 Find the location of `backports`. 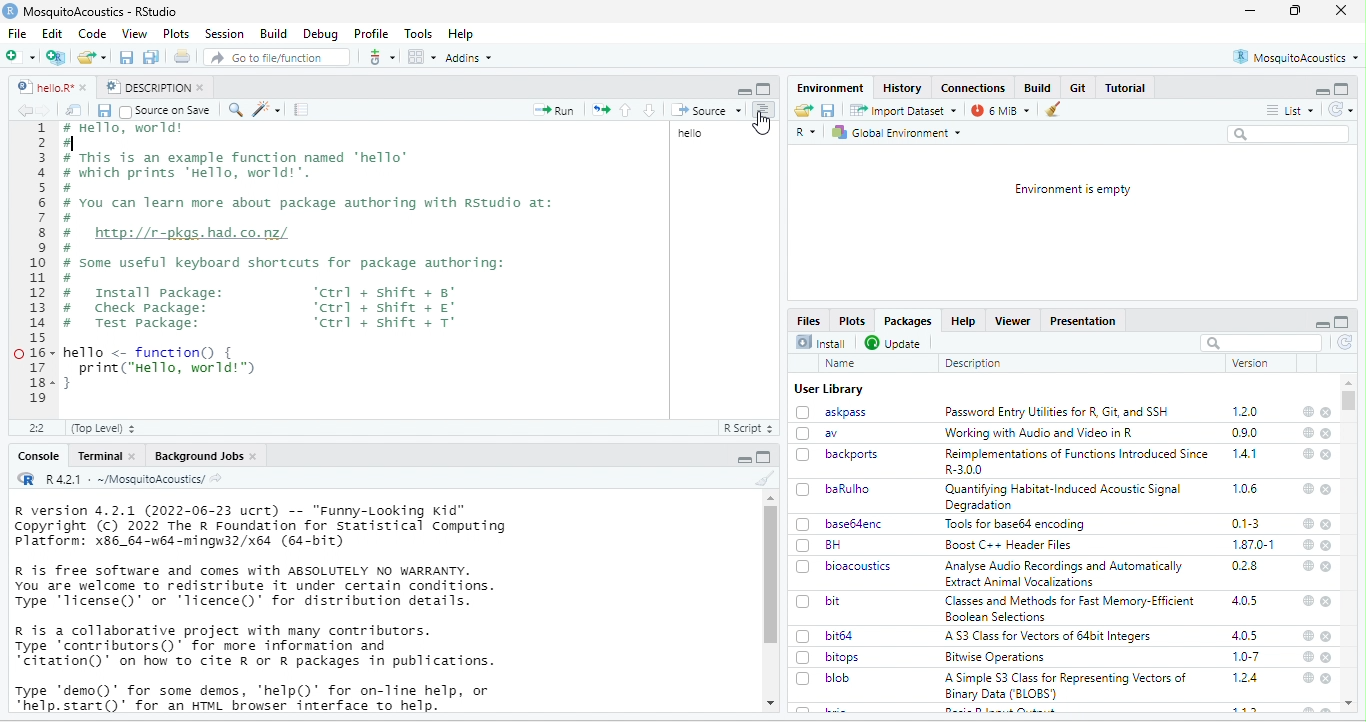

backports is located at coordinates (840, 454).